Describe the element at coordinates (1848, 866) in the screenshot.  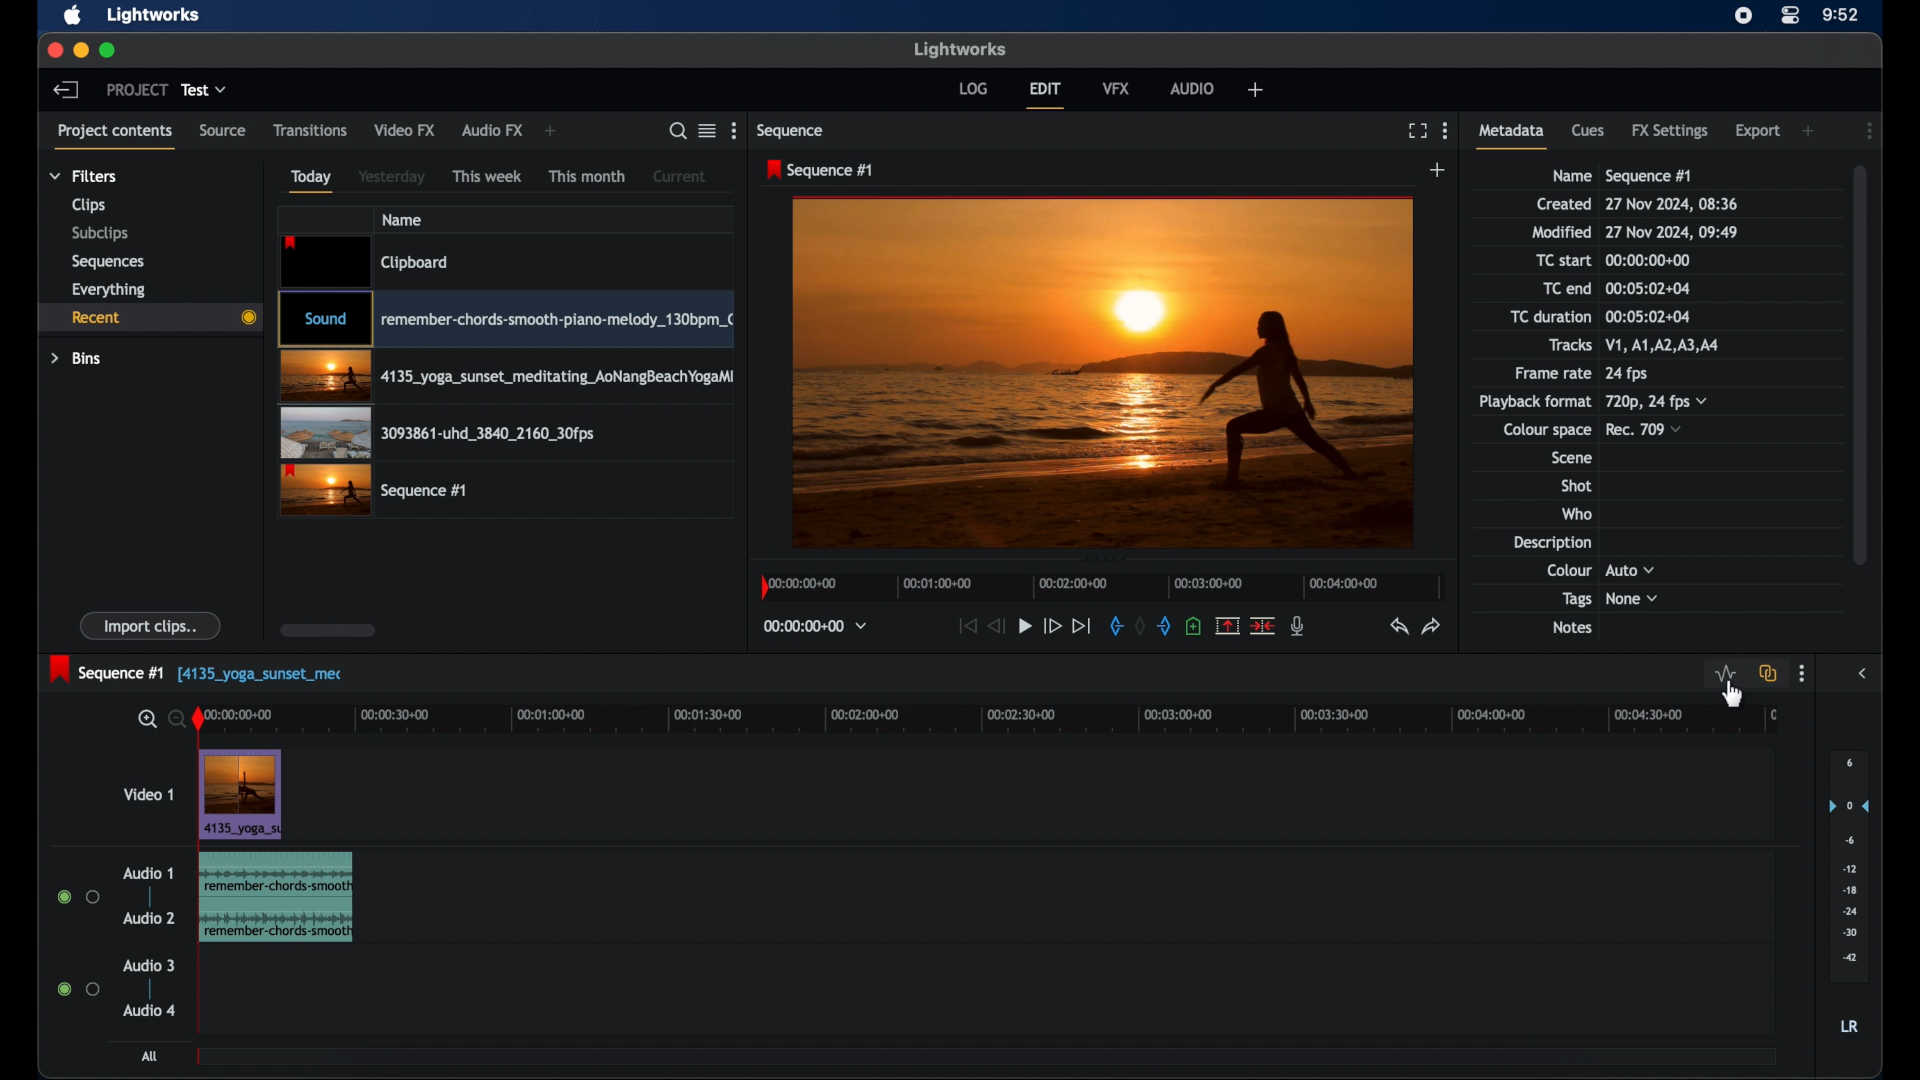
I see `set audio output levels` at that location.